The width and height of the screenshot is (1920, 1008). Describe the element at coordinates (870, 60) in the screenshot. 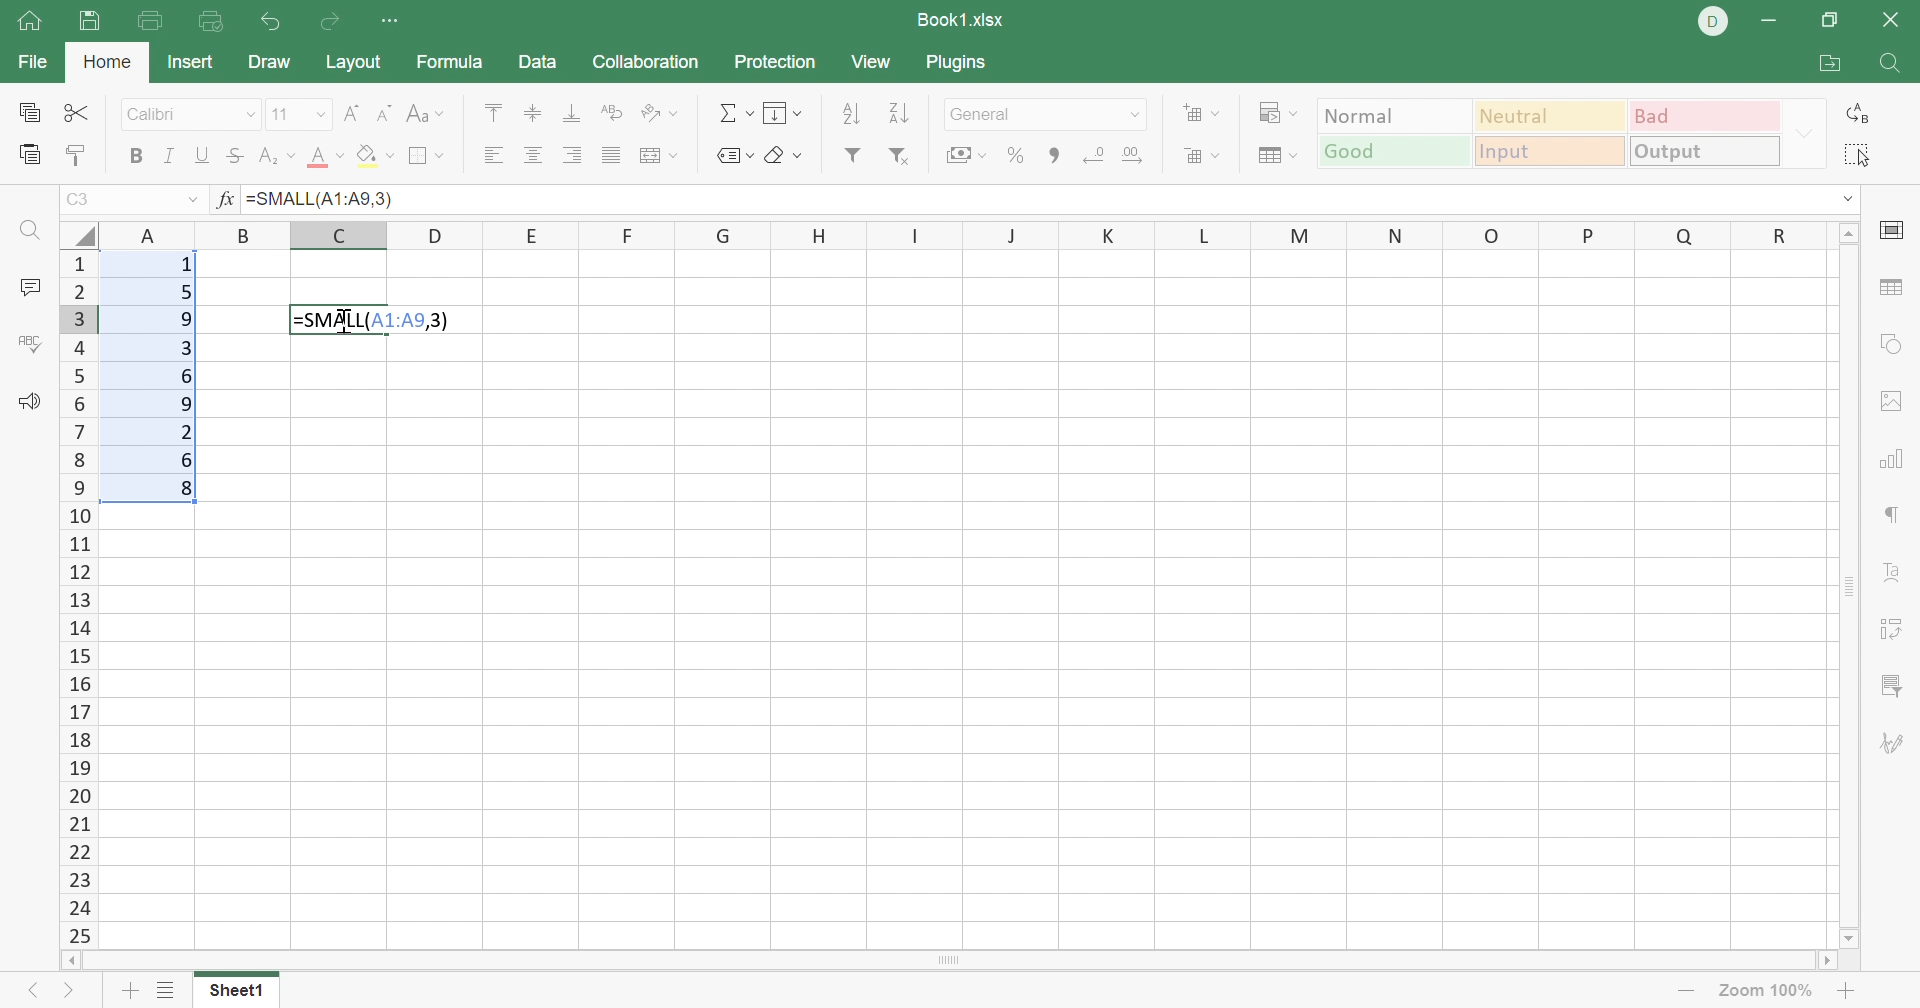

I see `View` at that location.